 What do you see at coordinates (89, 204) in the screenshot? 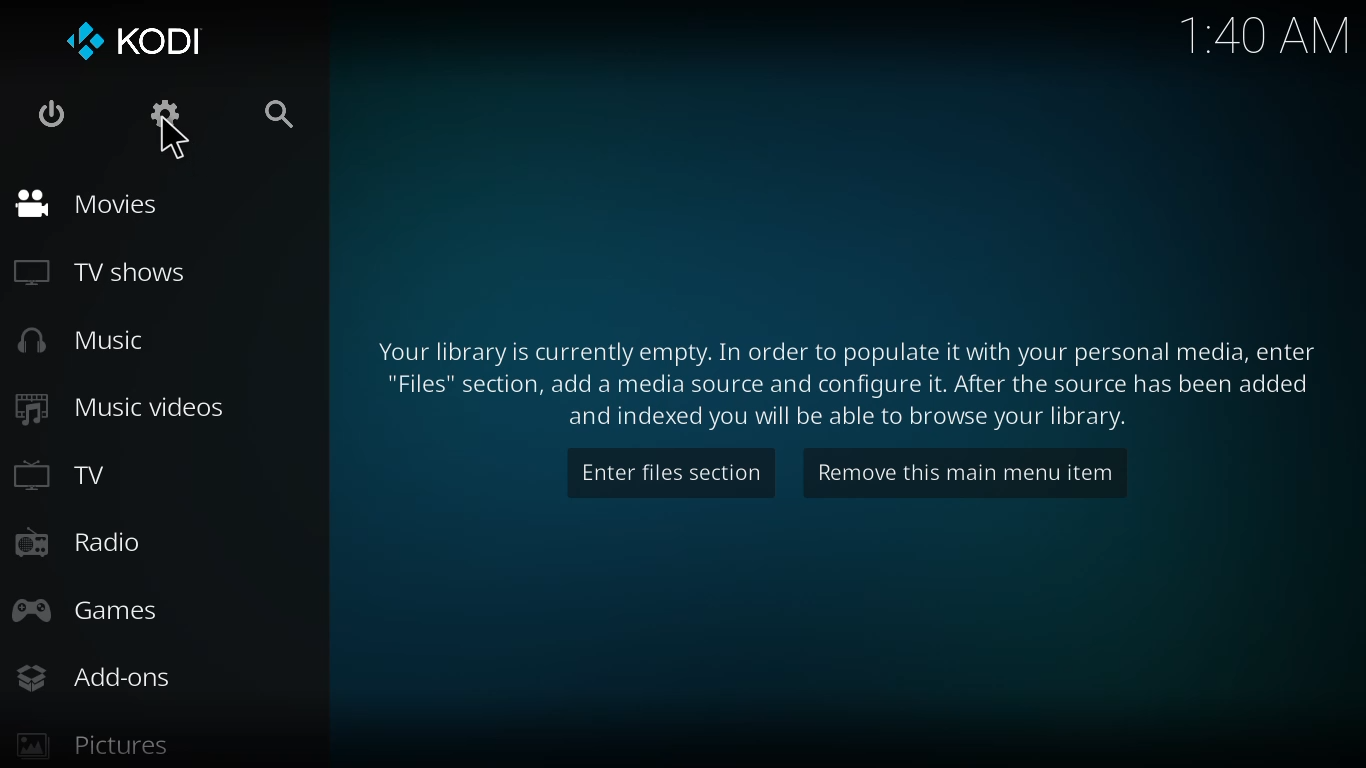
I see `movies` at bounding box center [89, 204].